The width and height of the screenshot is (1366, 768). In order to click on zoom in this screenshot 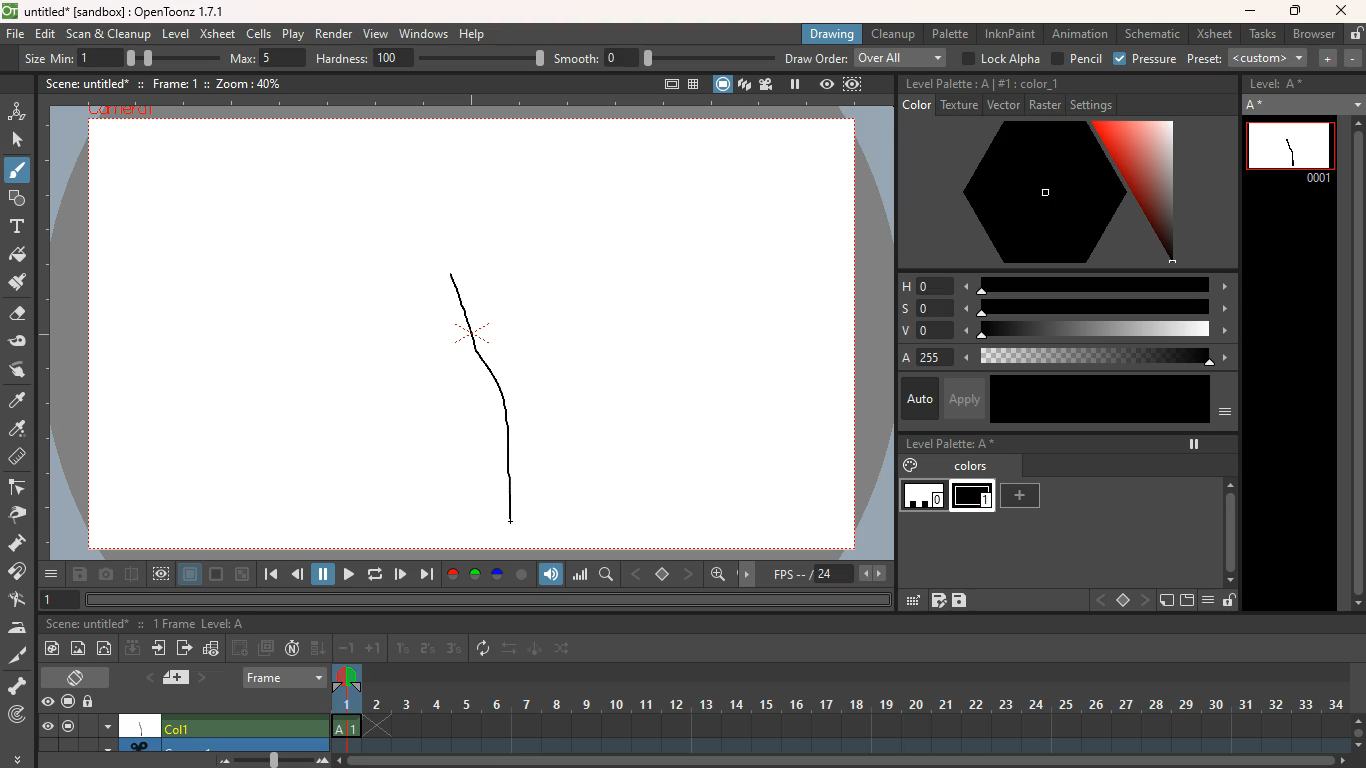, I will do `click(844, 761)`.